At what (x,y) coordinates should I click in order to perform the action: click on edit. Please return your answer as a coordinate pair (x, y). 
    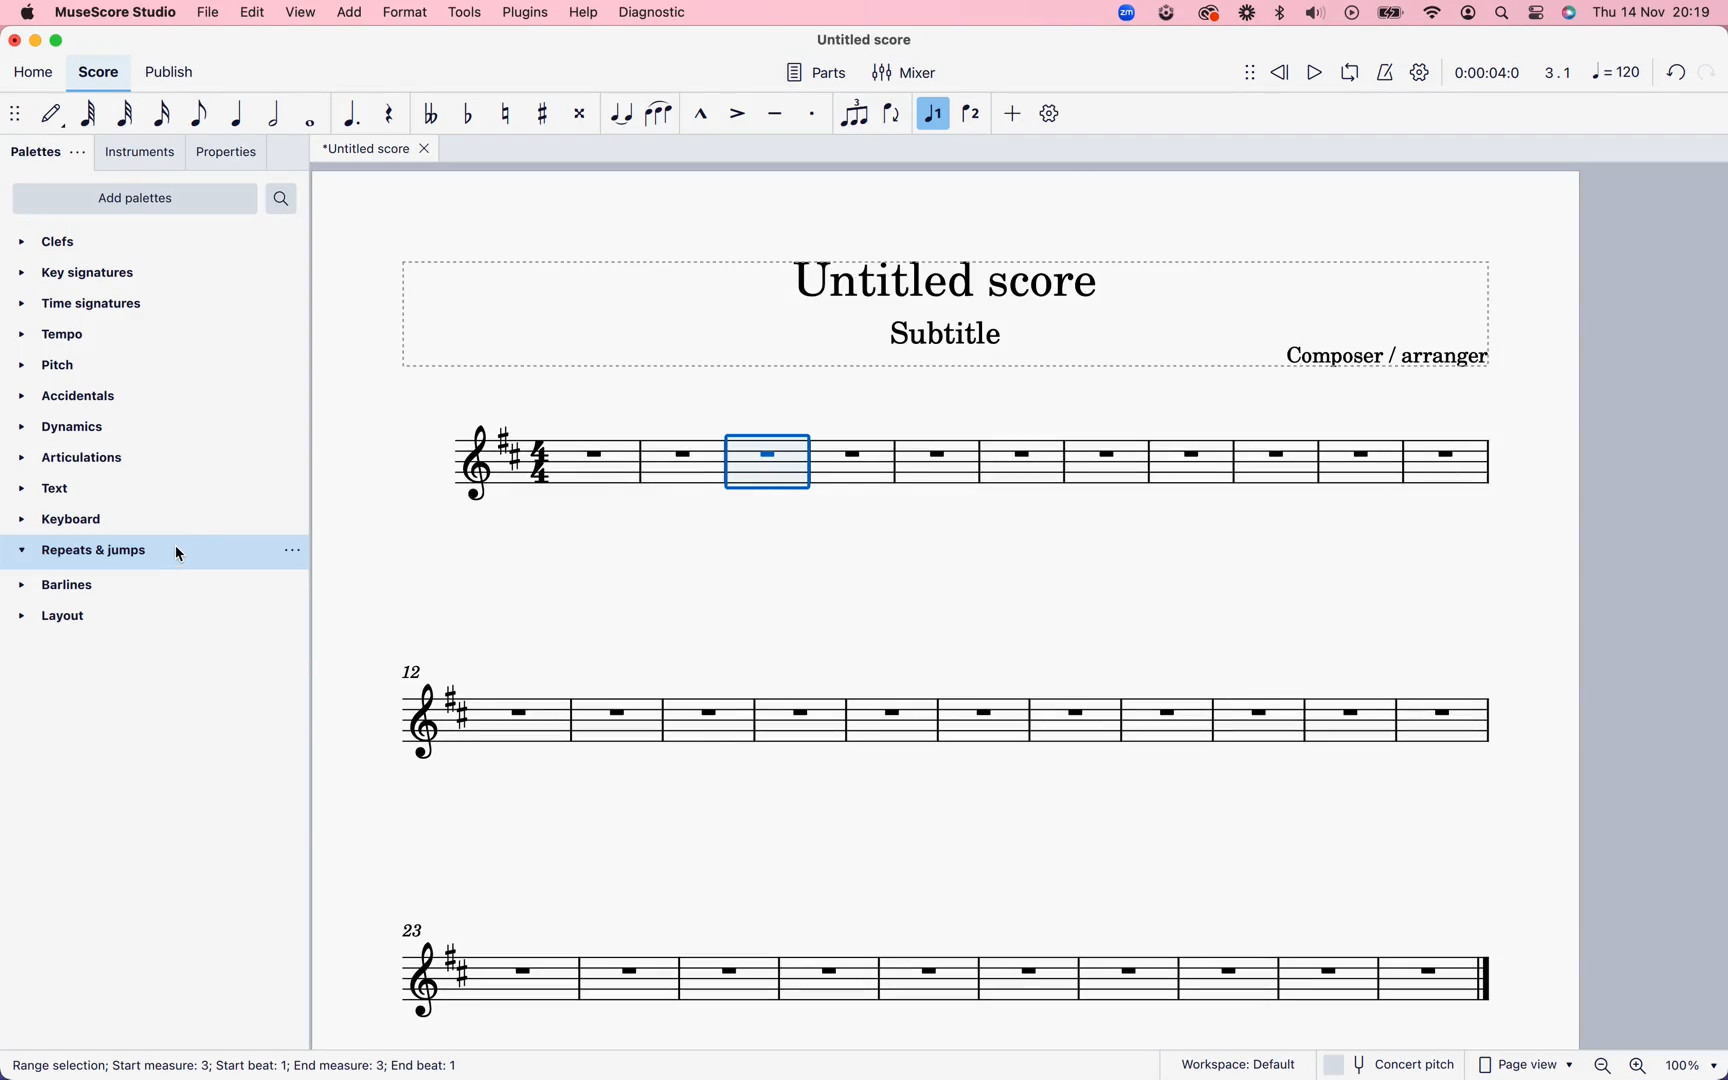
    Looking at the image, I should click on (254, 13).